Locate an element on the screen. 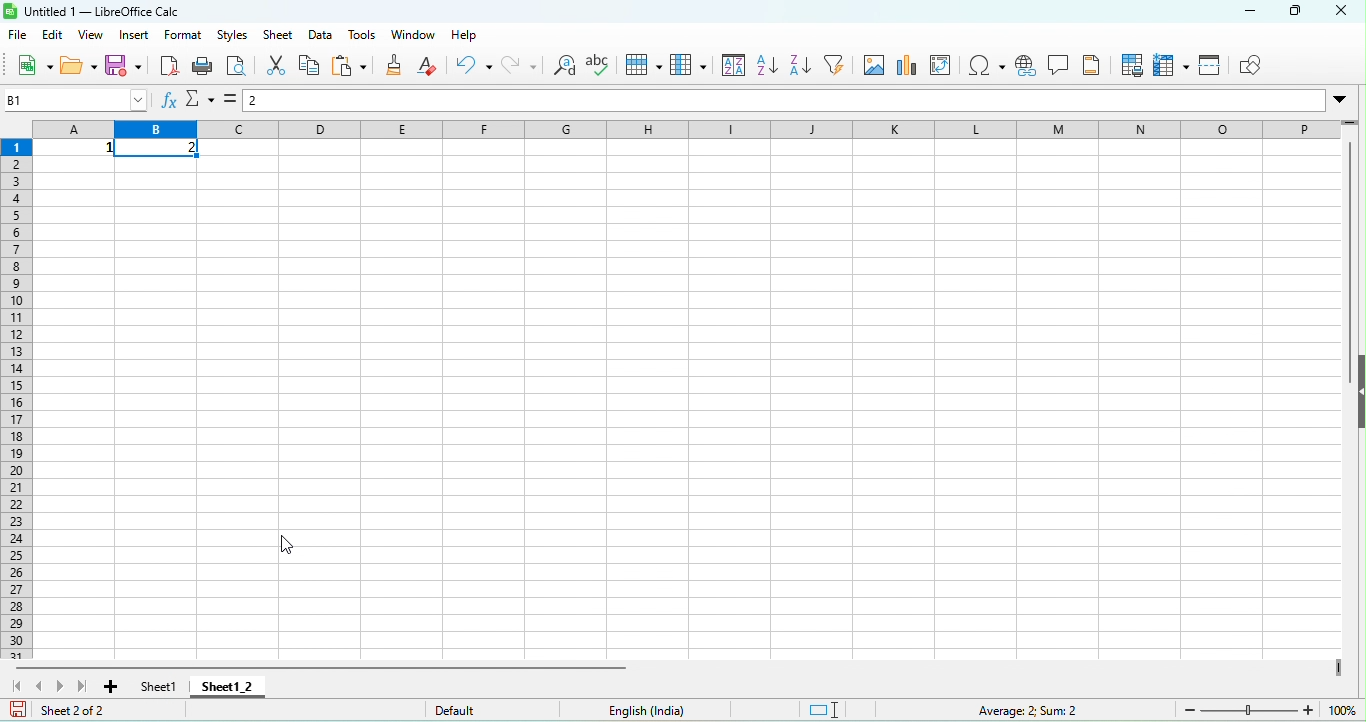 The height and width of the screenshot is (722, 1366). close is located at coordinates (1344, 17).